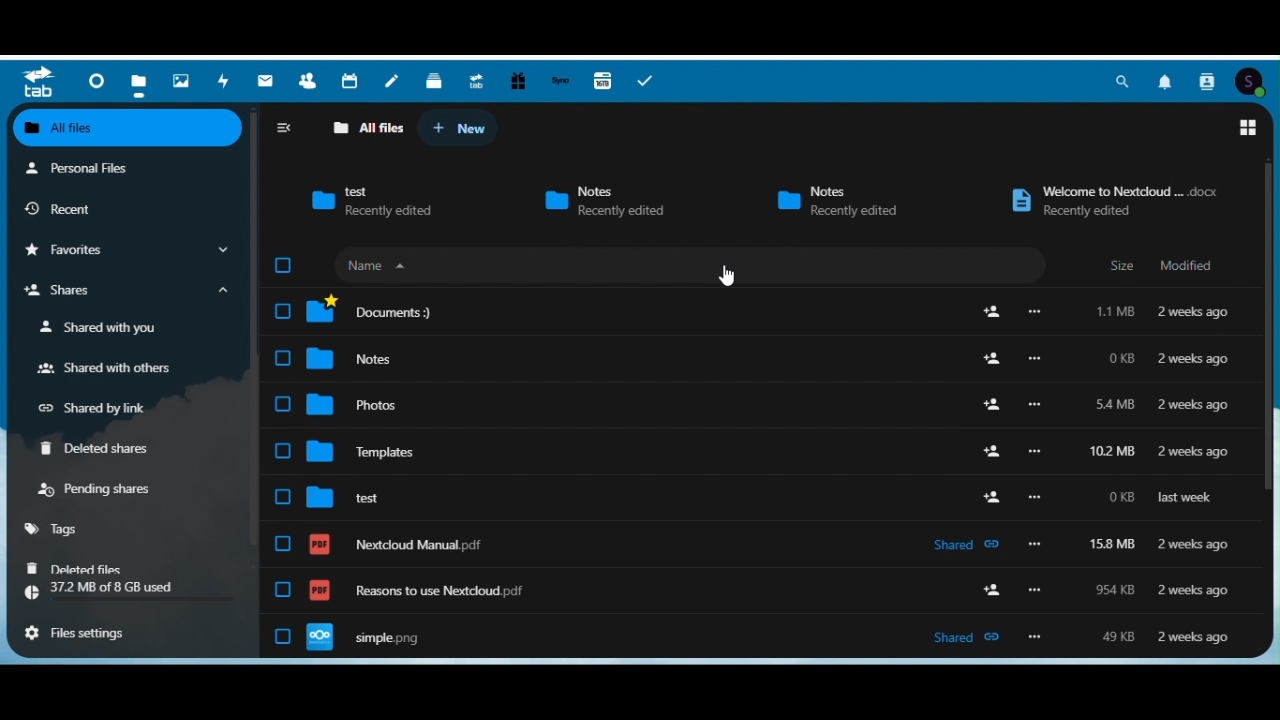 The width and height of the screenshot is (1280, 720). Describe the element at coordinates (1255, 81) in the screenshot. I see `Account icon` at that location.